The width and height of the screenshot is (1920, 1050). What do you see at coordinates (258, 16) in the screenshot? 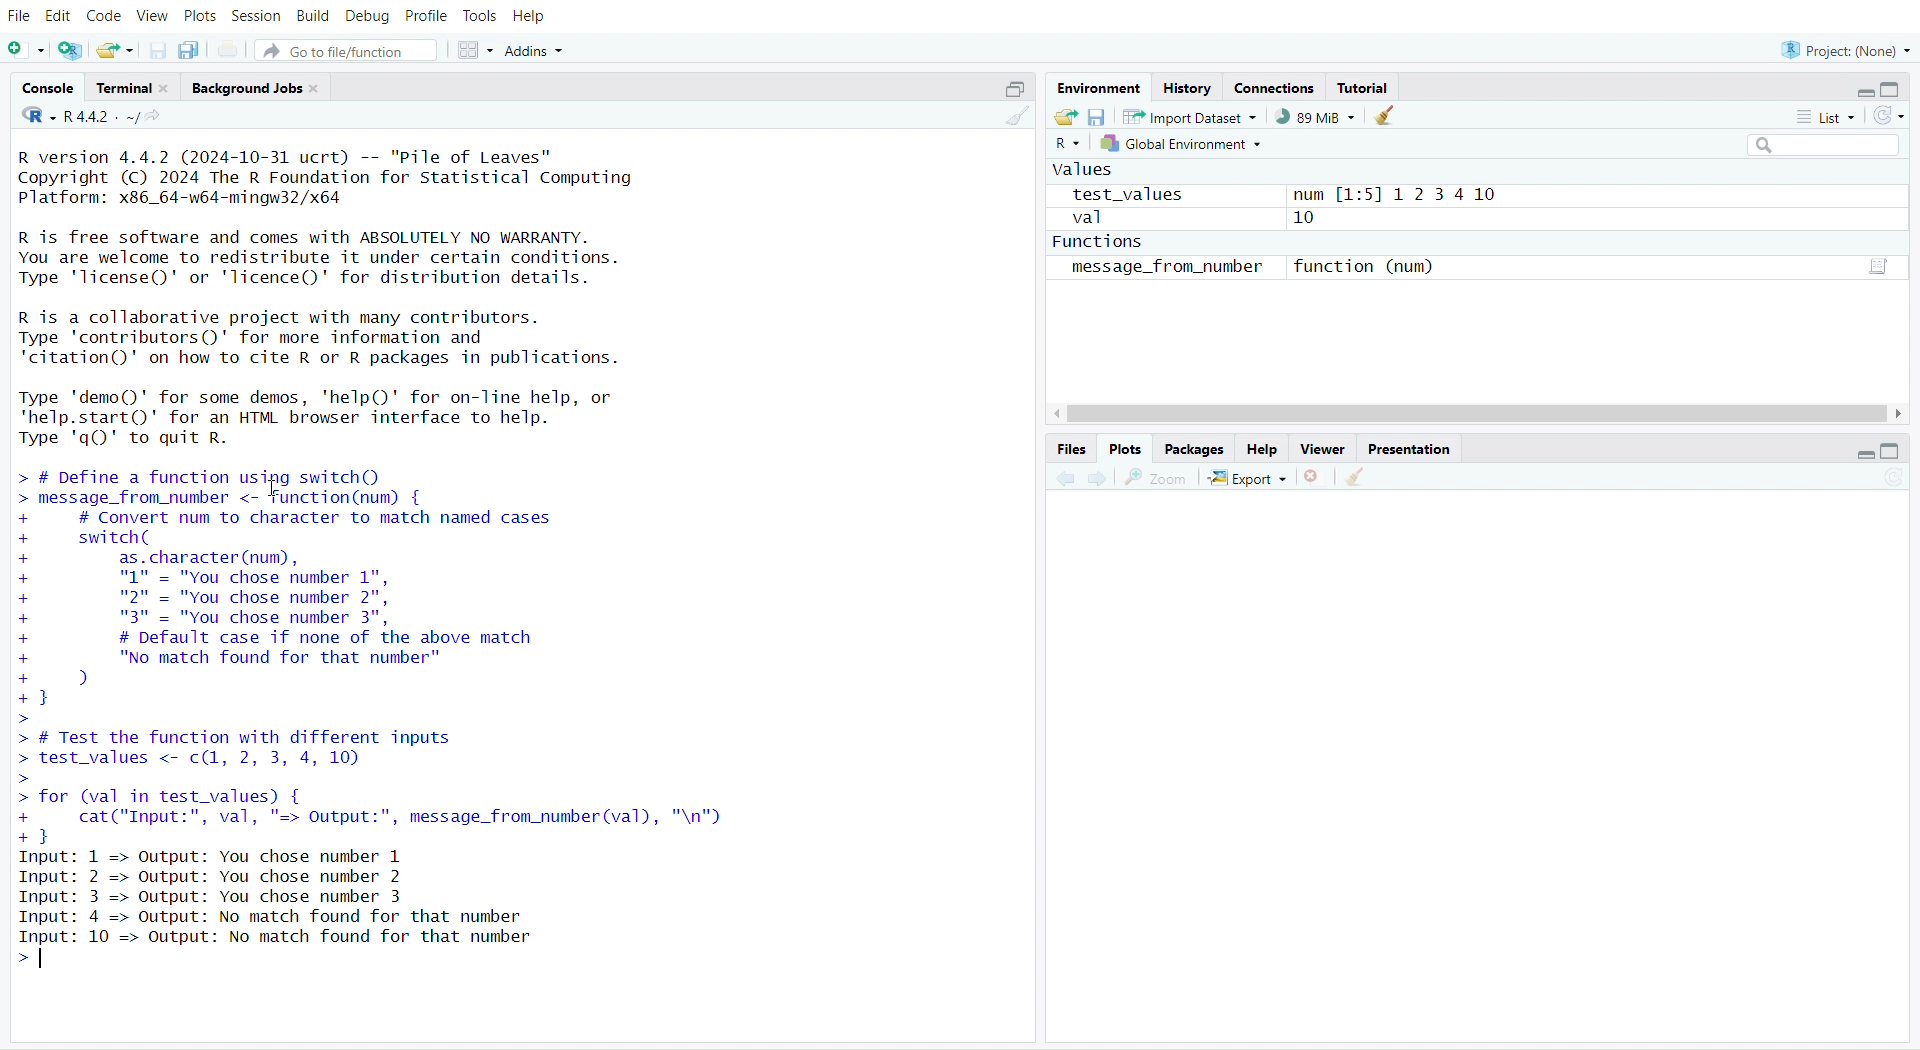
I see `Session` at bounding box center [258, 16].